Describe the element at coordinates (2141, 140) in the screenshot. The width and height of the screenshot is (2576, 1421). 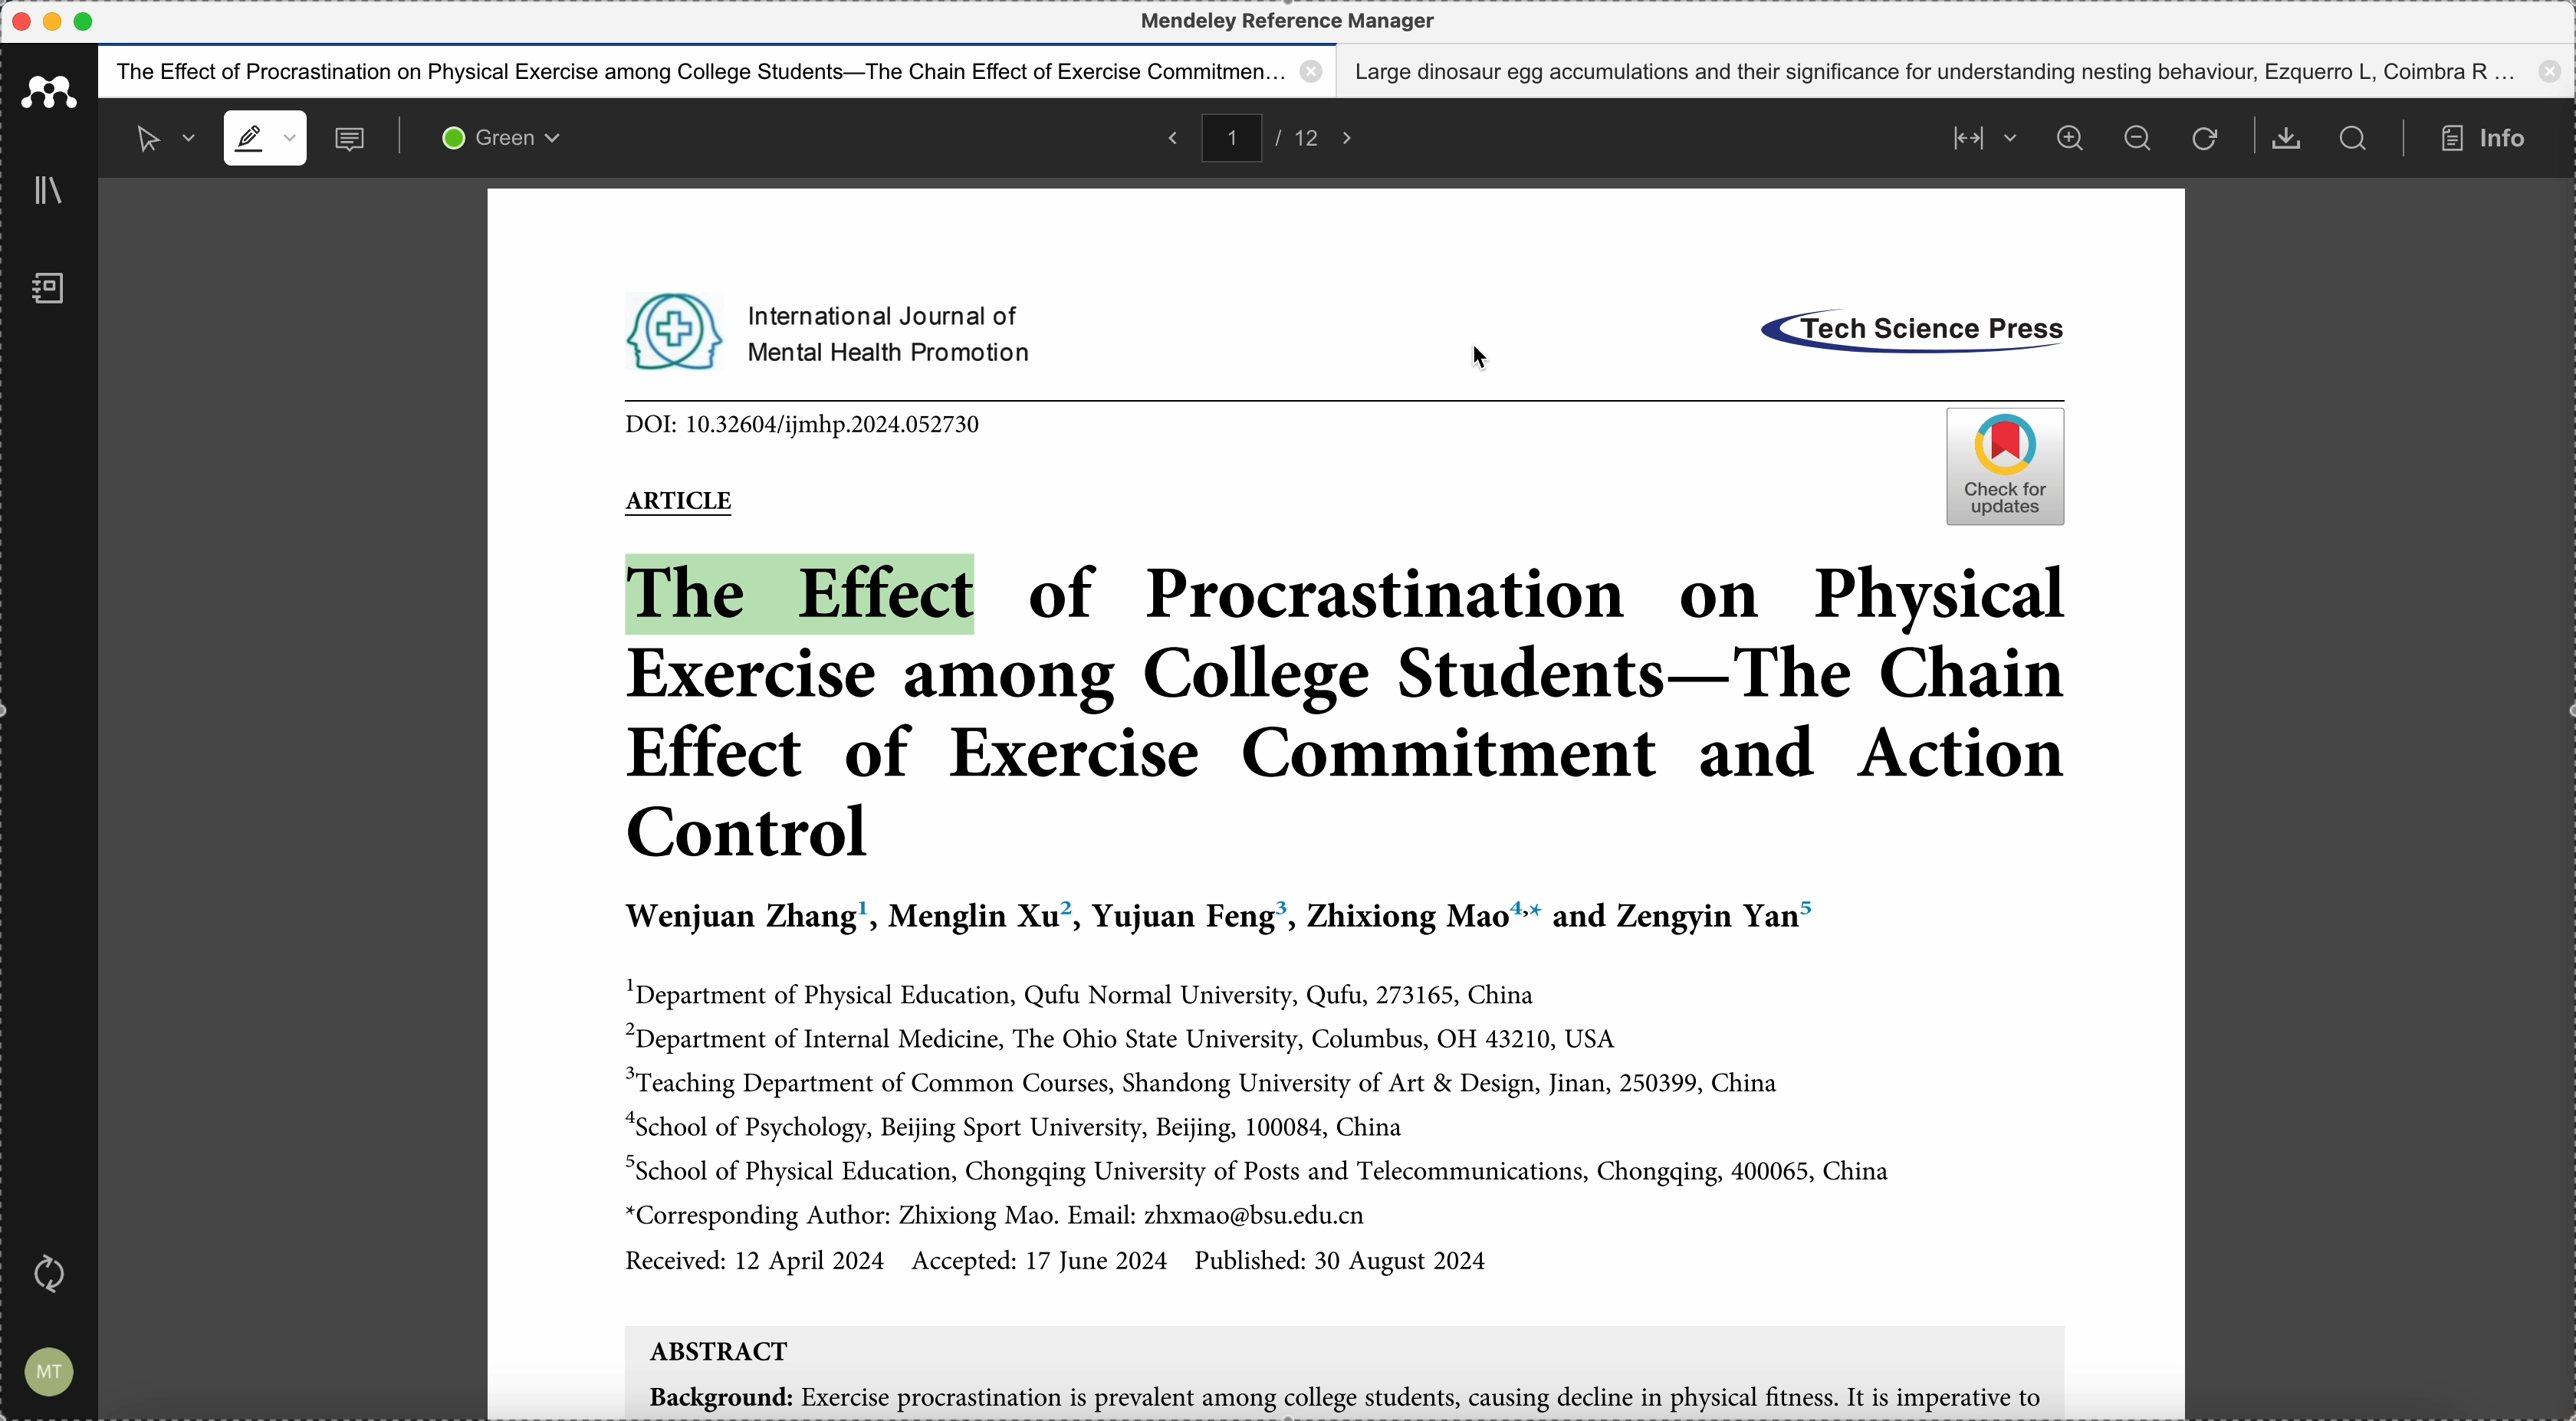
I see `zoom out` at that location.